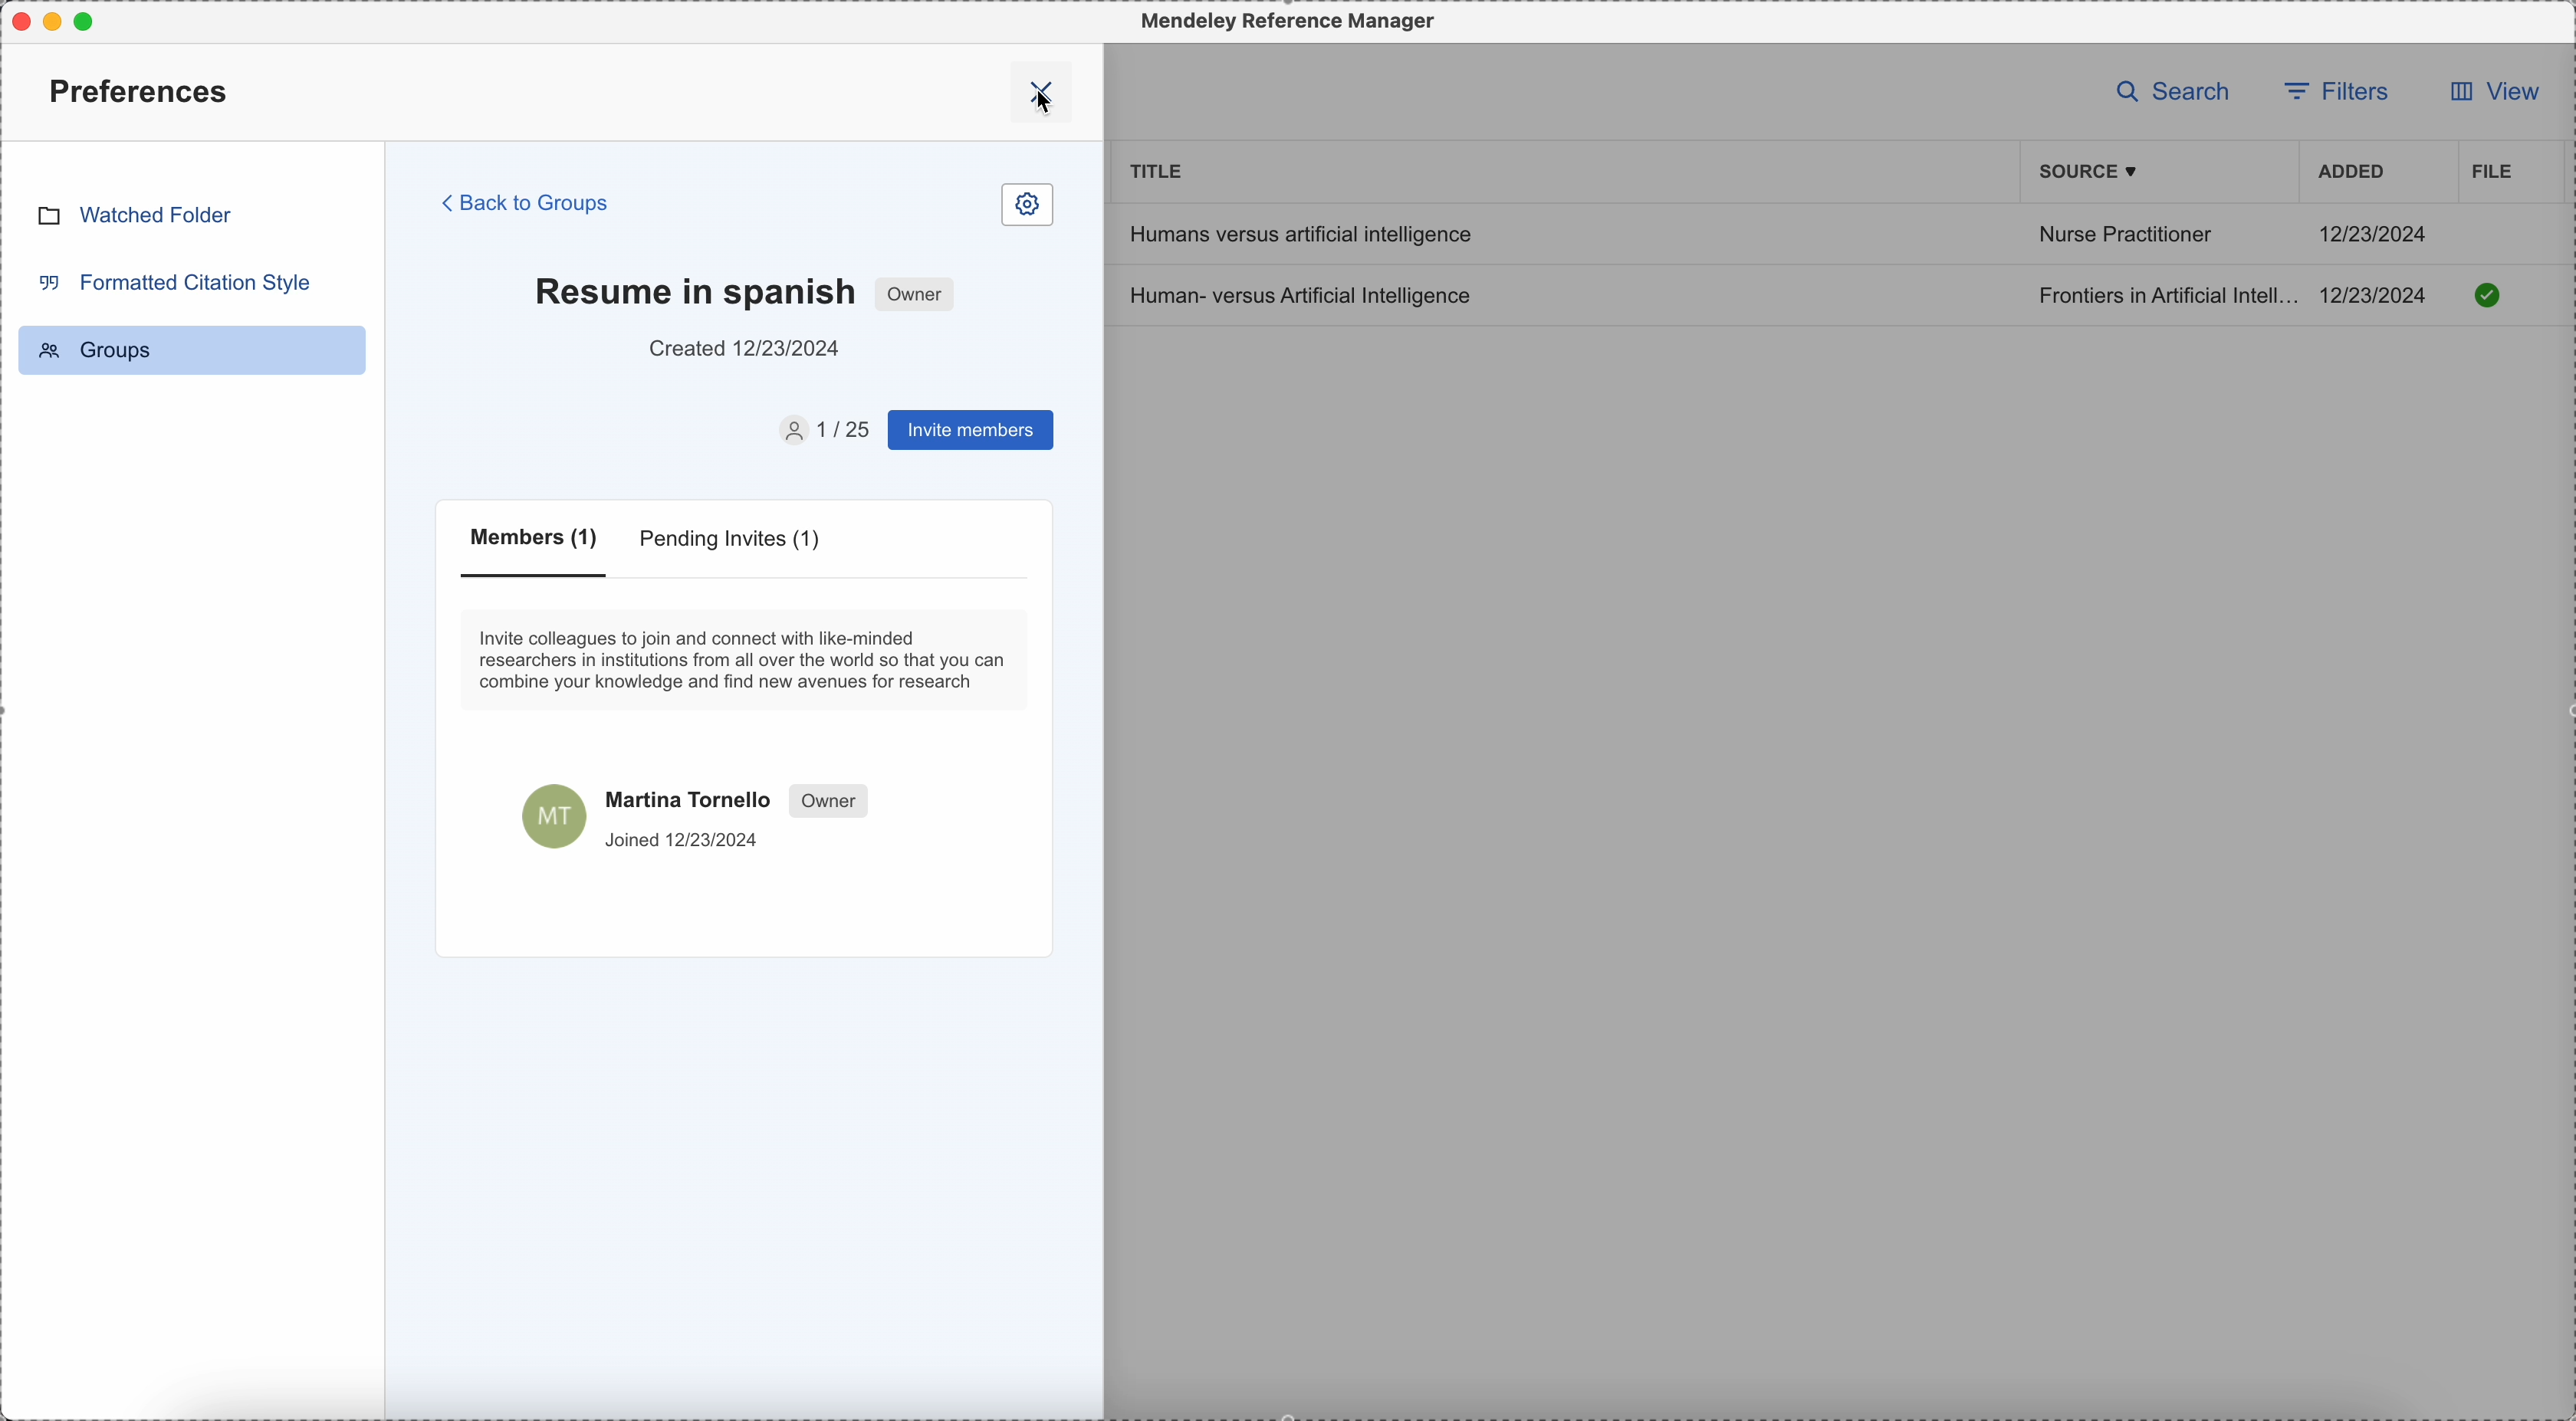  What do you see at coordinates (2352, 174) in the screenshot?
I see `added` at bounding box center [2352, 174].